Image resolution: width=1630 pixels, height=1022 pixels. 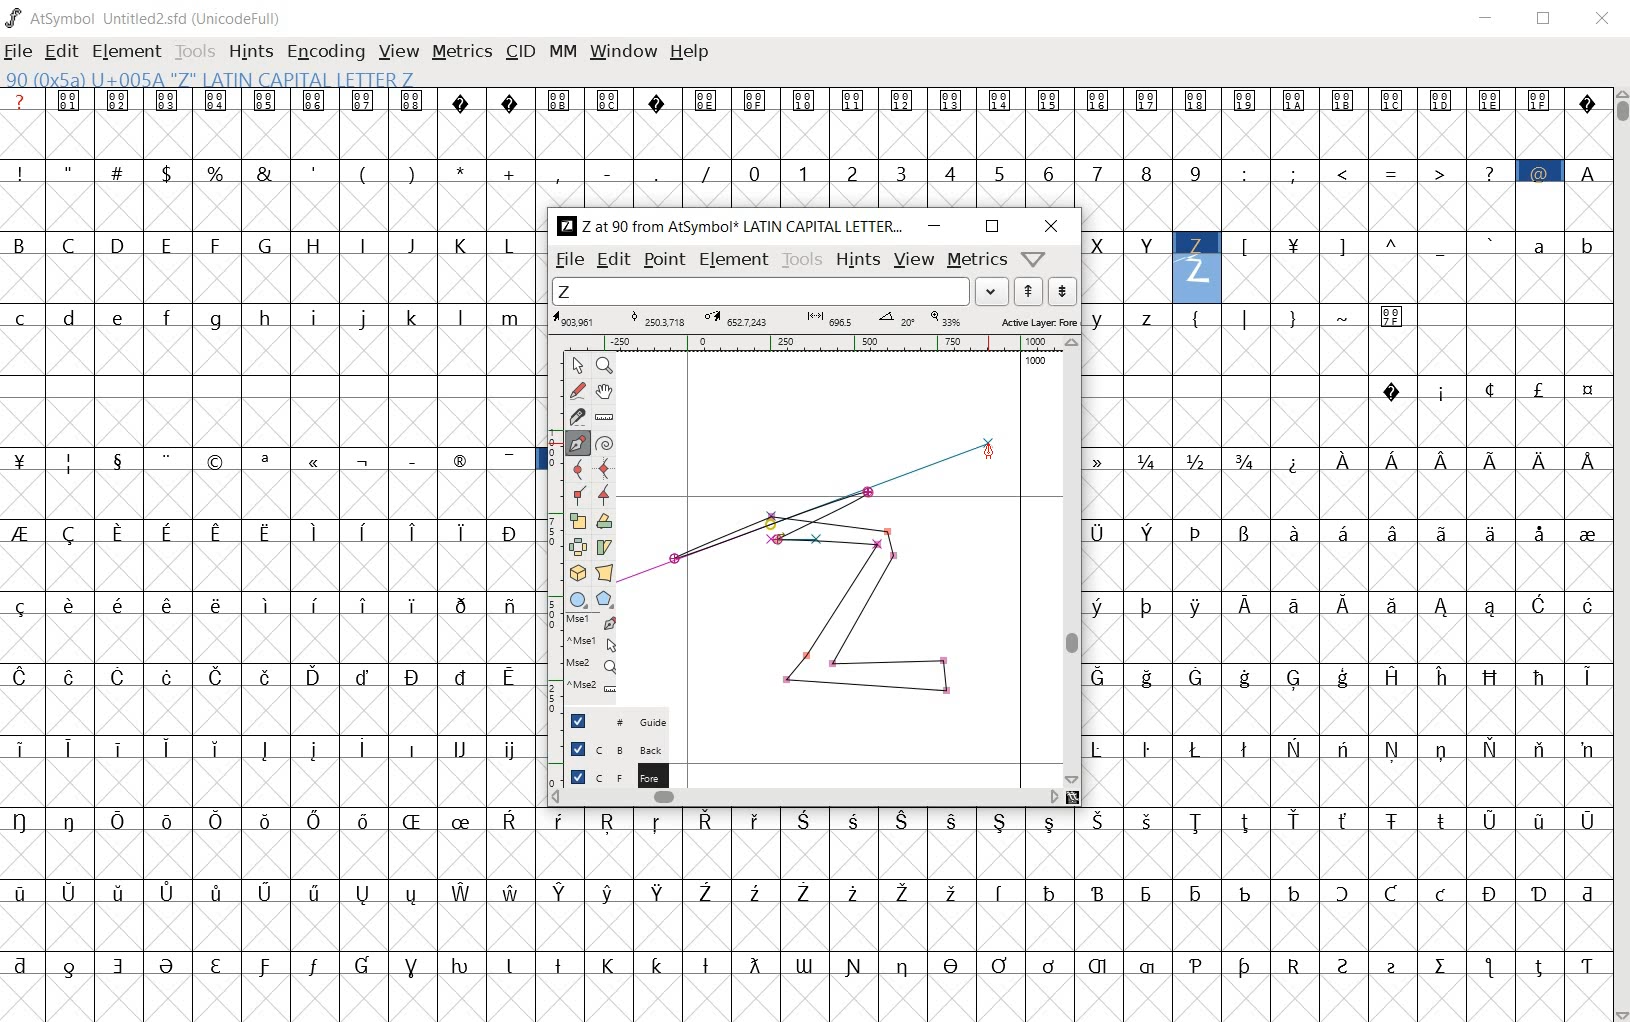 I want to click on Z at 90 from AtSymbol* LATIN CAPITAL LETTER..., so click(x=729, y=227).